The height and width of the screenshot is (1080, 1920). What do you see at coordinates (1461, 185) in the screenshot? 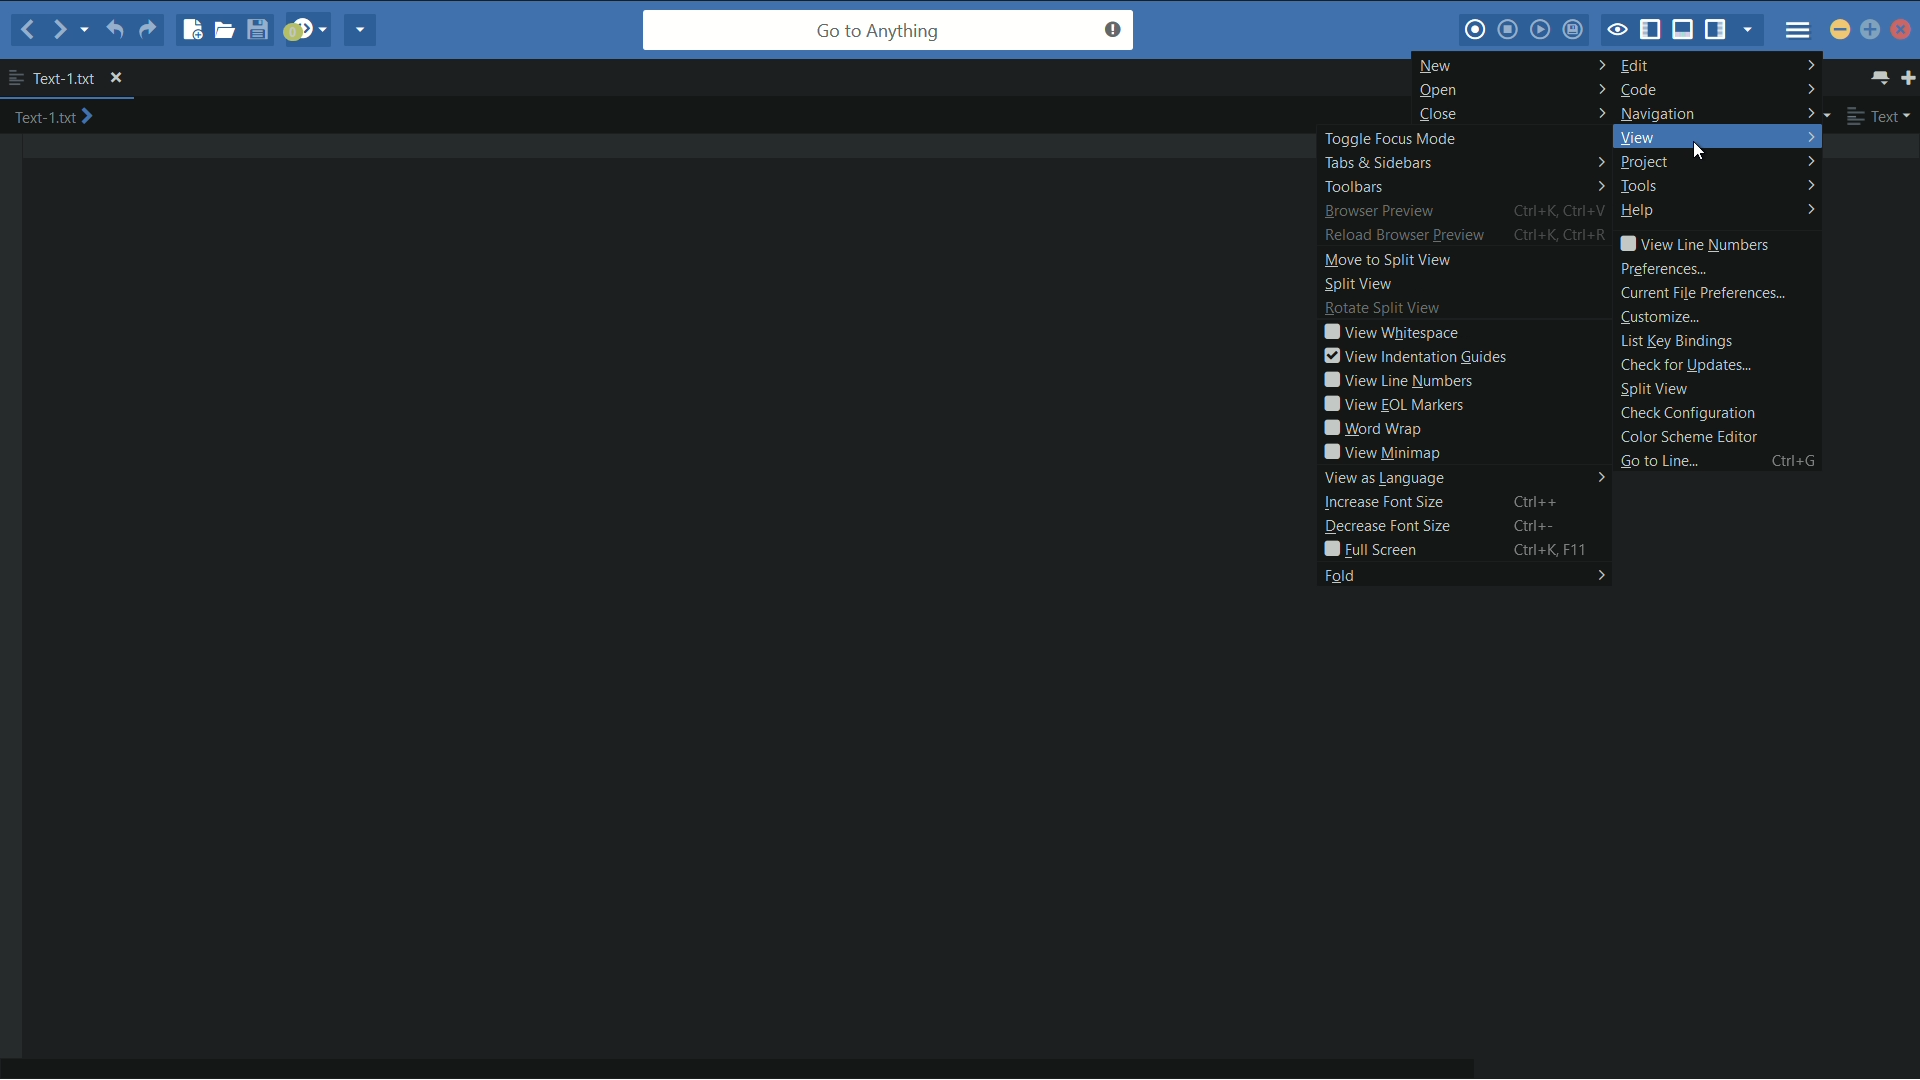
I see `toolbars` at bounding box center [1461, 185].